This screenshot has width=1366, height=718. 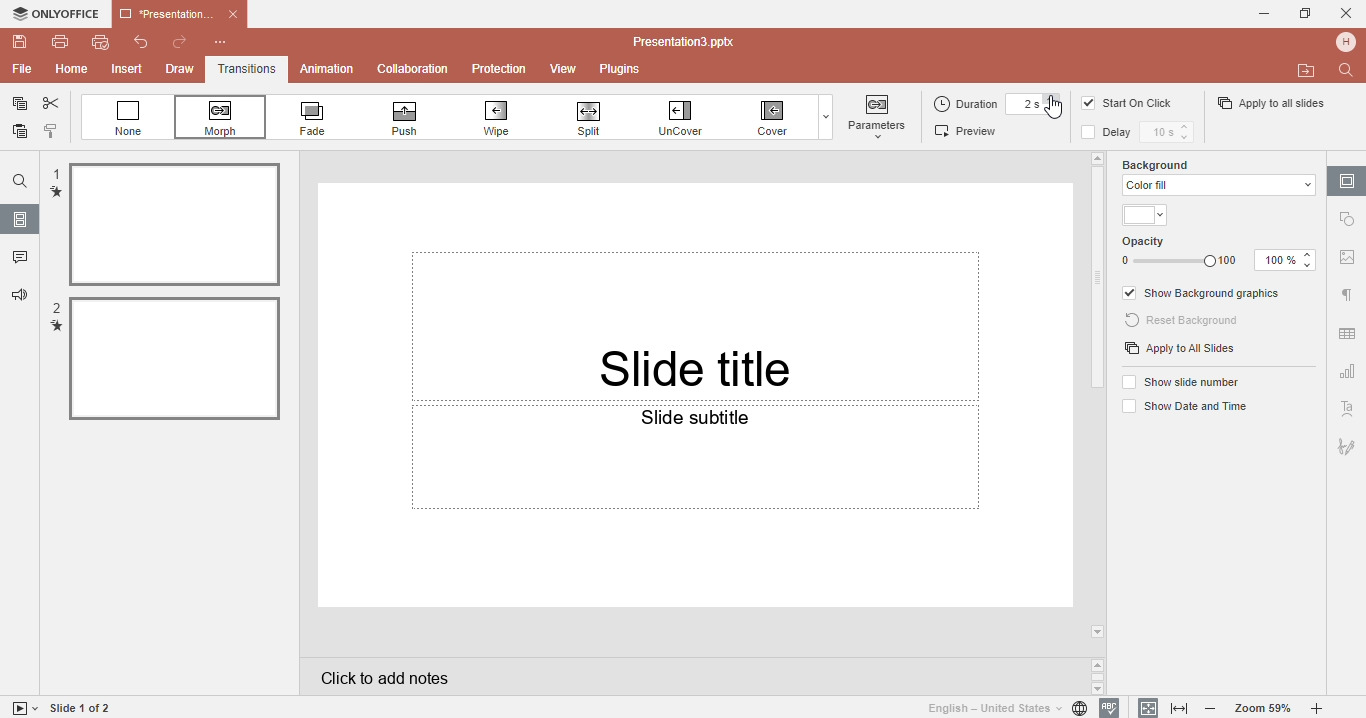 I want to click on Themes color, so click(x=1147, y=216).